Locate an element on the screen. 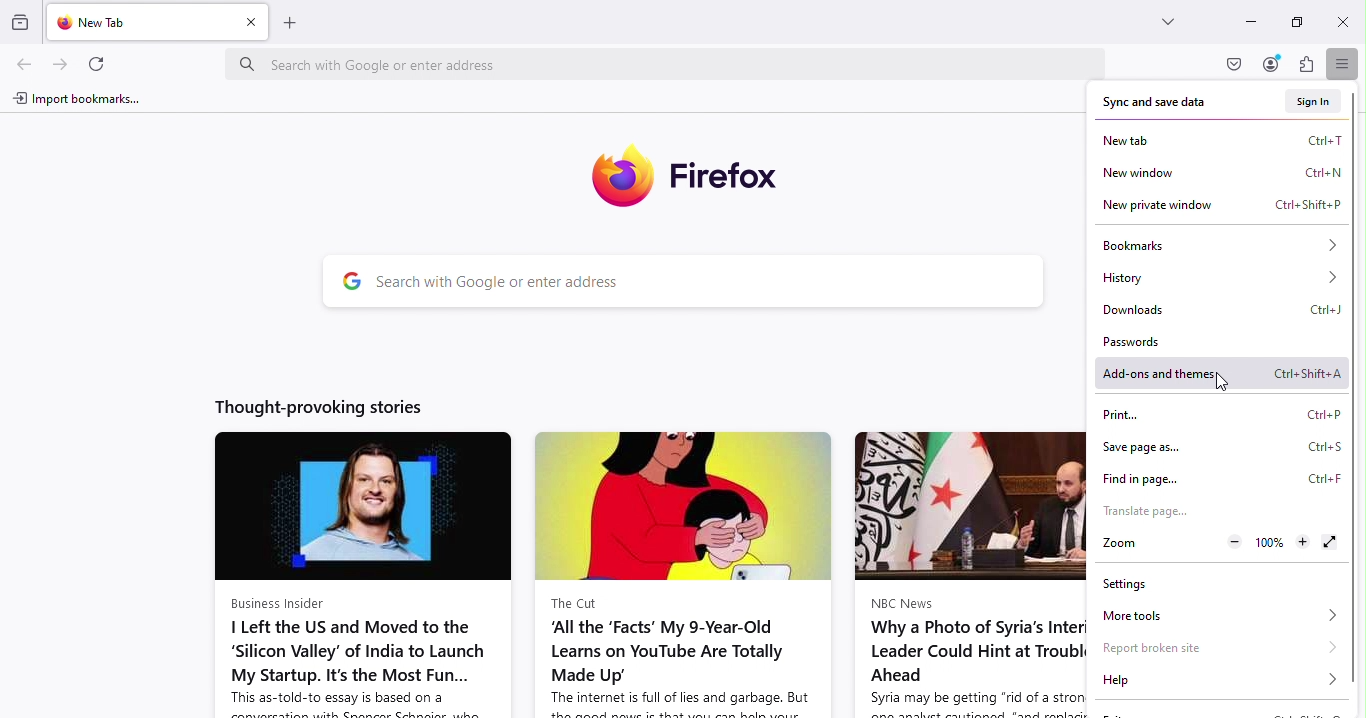  Translate page is located at coordinates (1150, 515).